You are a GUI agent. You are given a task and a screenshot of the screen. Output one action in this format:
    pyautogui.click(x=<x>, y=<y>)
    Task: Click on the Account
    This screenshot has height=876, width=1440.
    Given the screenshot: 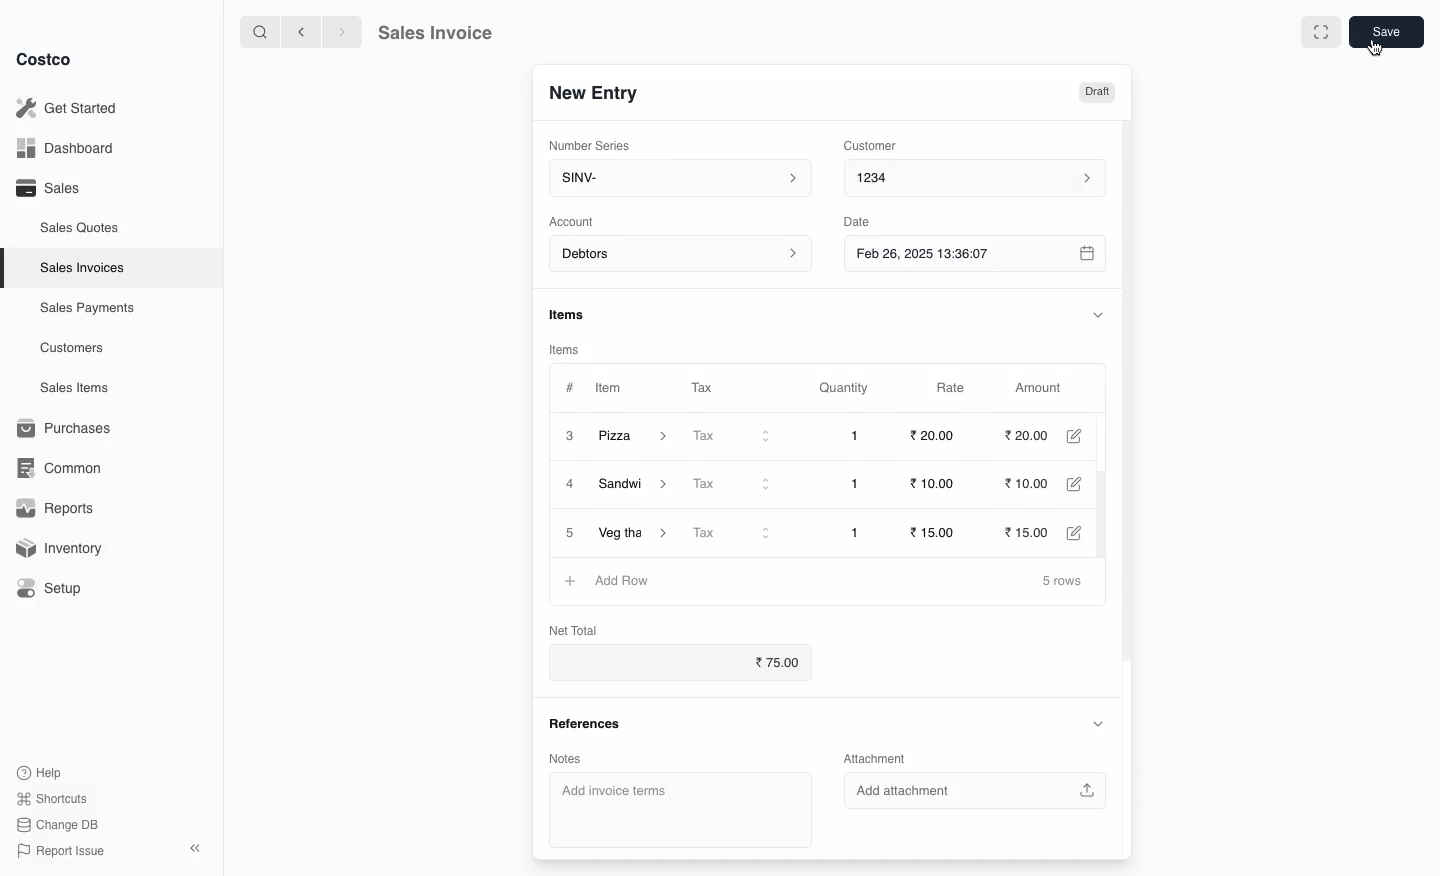 What is the action you would take?
    pyautogui.click(x=682, y=257)
    